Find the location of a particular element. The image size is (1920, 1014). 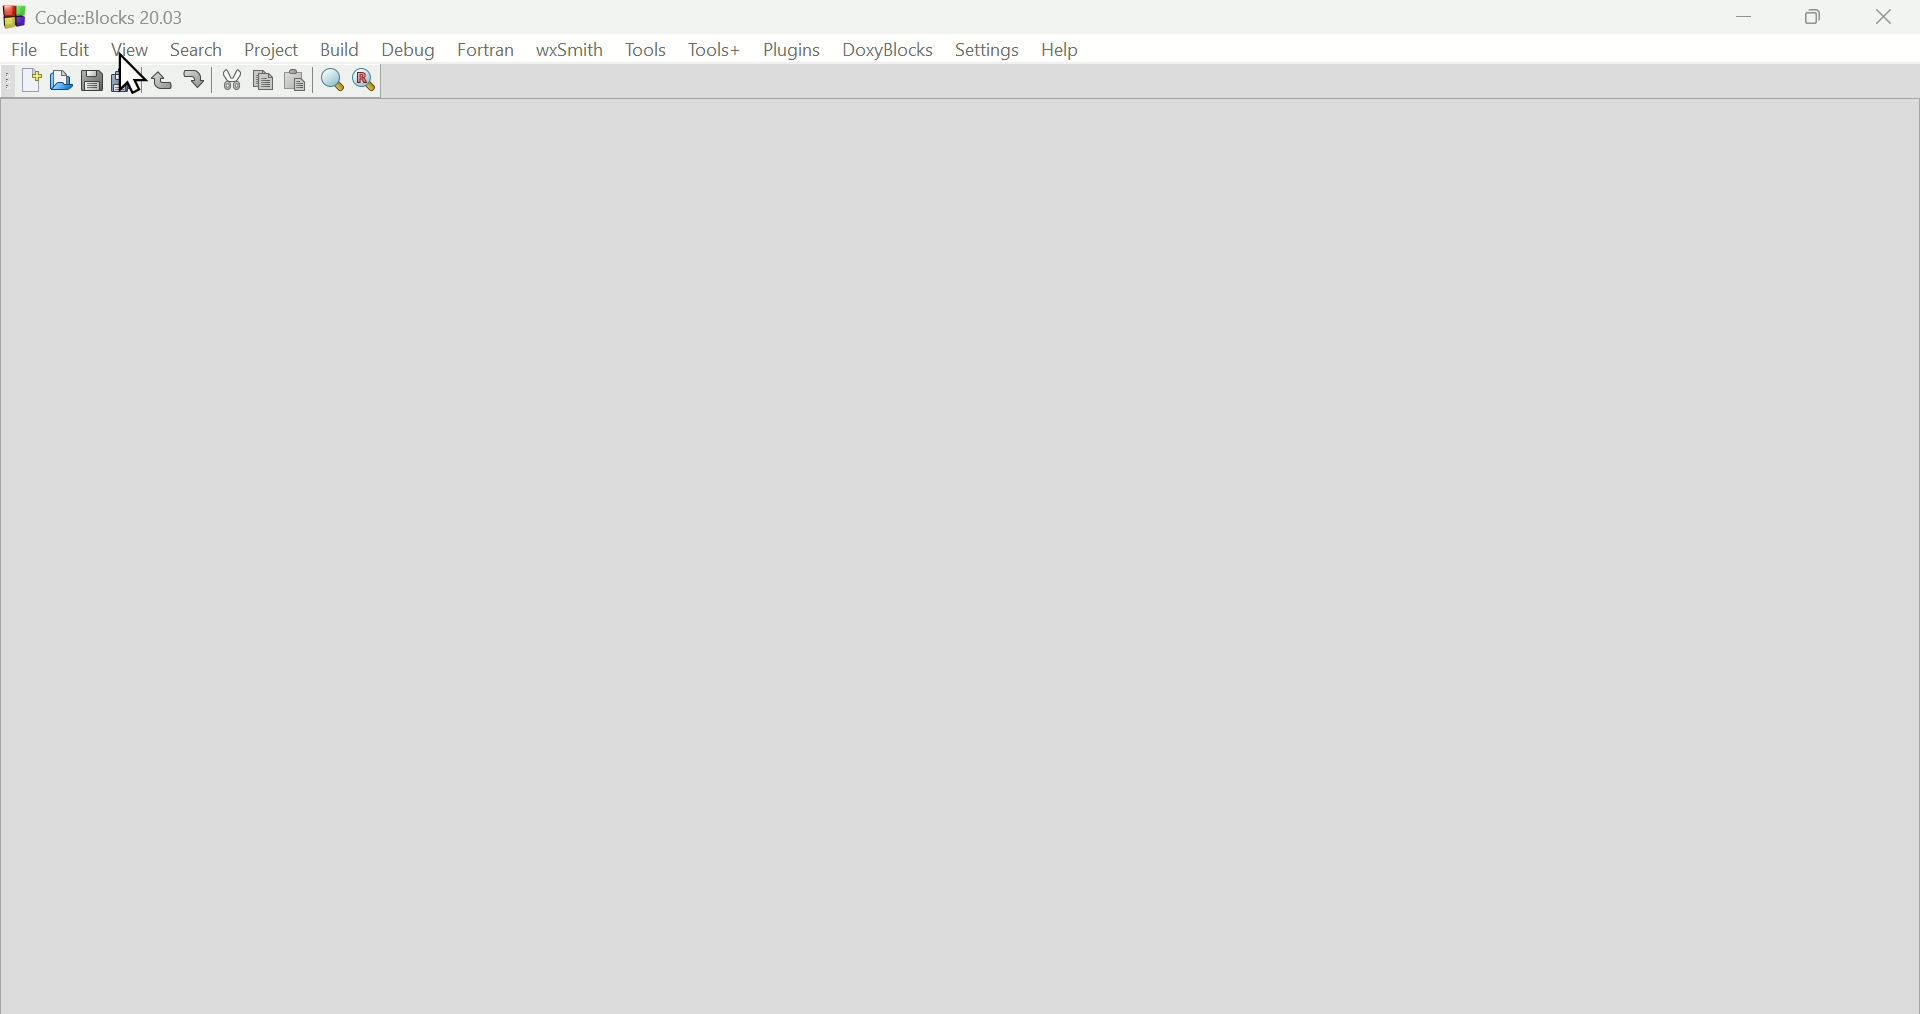

Copy is located at coordinates (259, 83).